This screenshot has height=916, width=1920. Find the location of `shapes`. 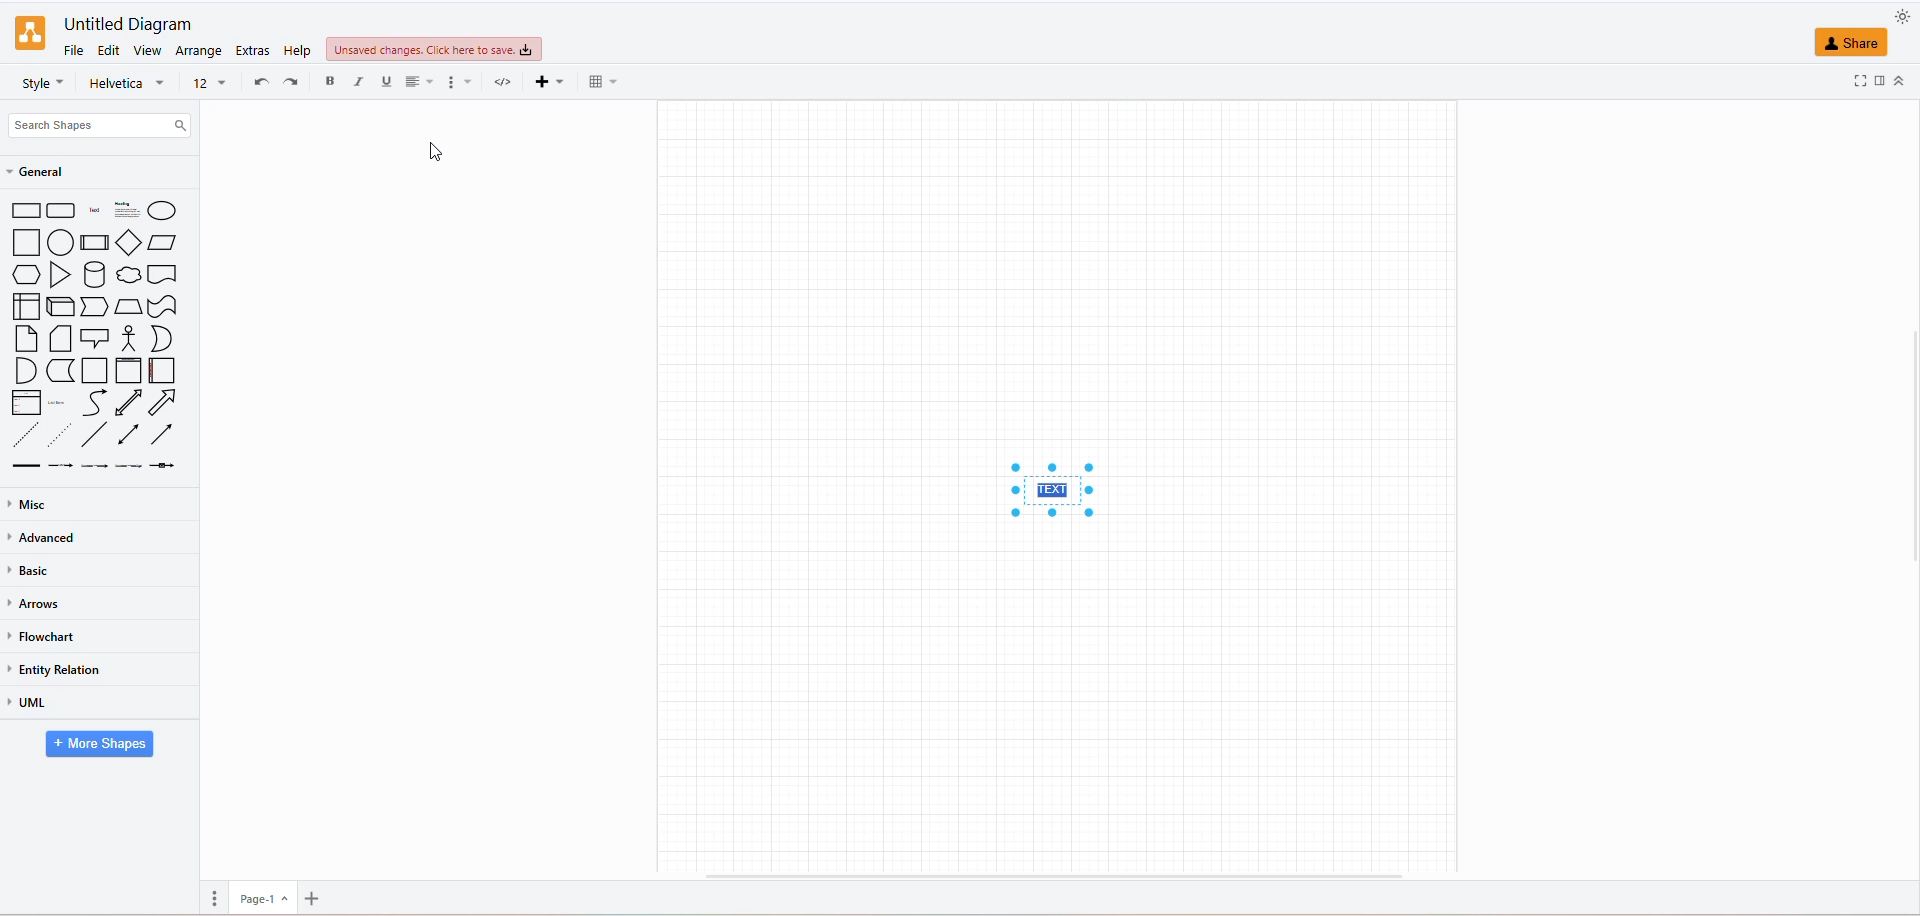

shapes is located at coordinates (101, 336).